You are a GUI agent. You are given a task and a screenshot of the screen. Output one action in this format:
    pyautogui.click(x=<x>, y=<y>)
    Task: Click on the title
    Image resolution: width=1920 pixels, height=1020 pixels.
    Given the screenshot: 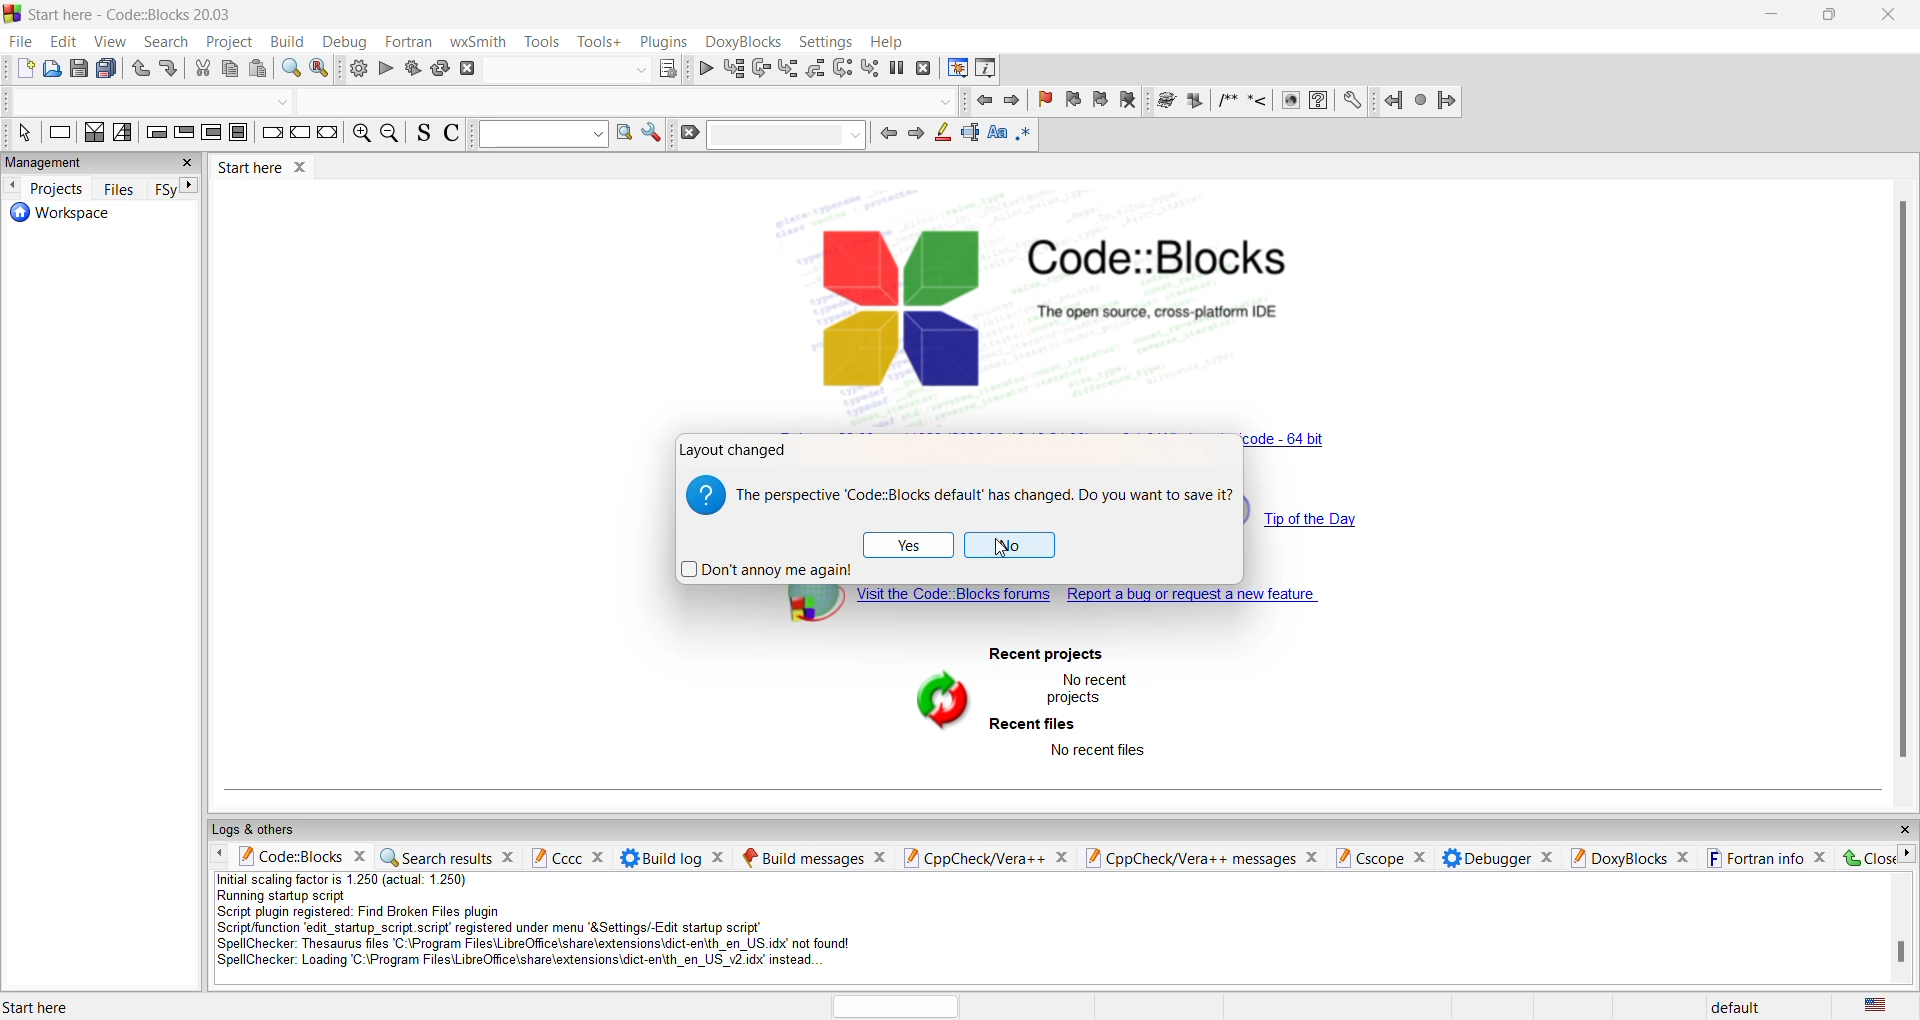 What is the action you would take?
    pyautogui.click(x=157, y=14)
    